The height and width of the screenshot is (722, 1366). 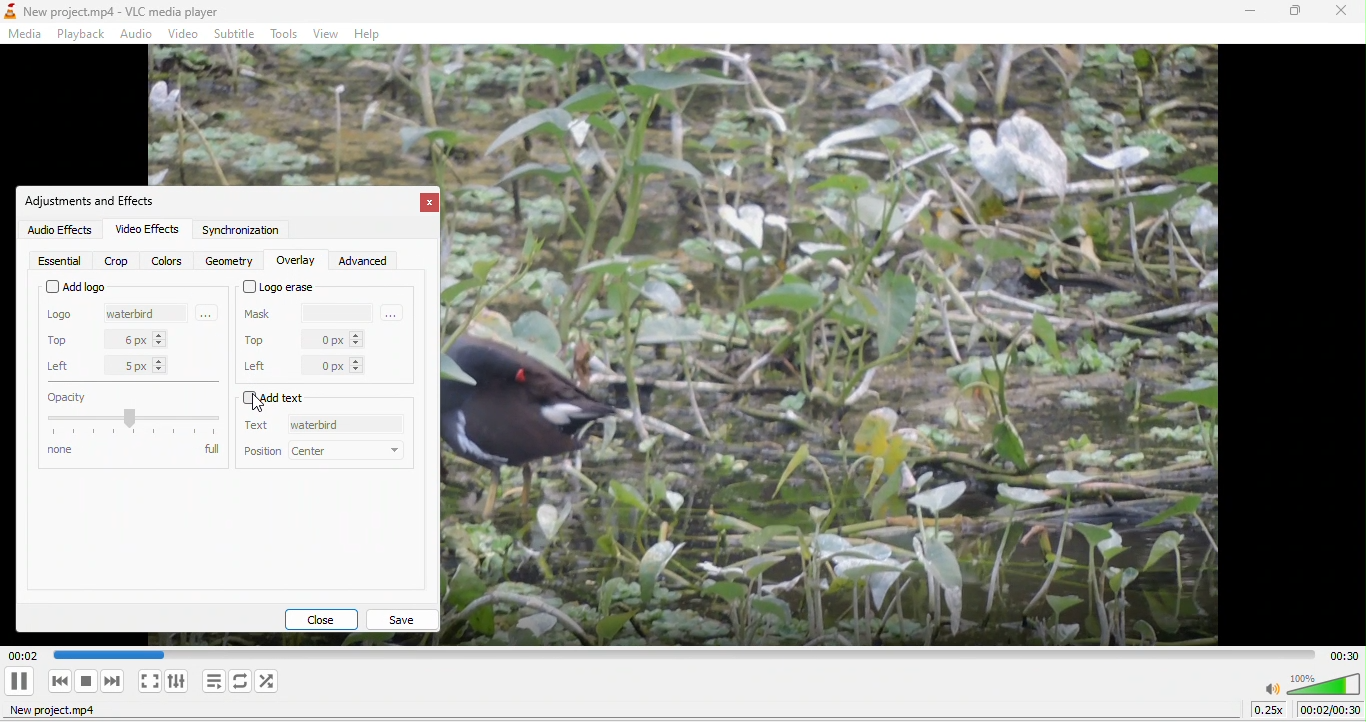 I want to click on new project.mp4, so click(x=64, y=713).